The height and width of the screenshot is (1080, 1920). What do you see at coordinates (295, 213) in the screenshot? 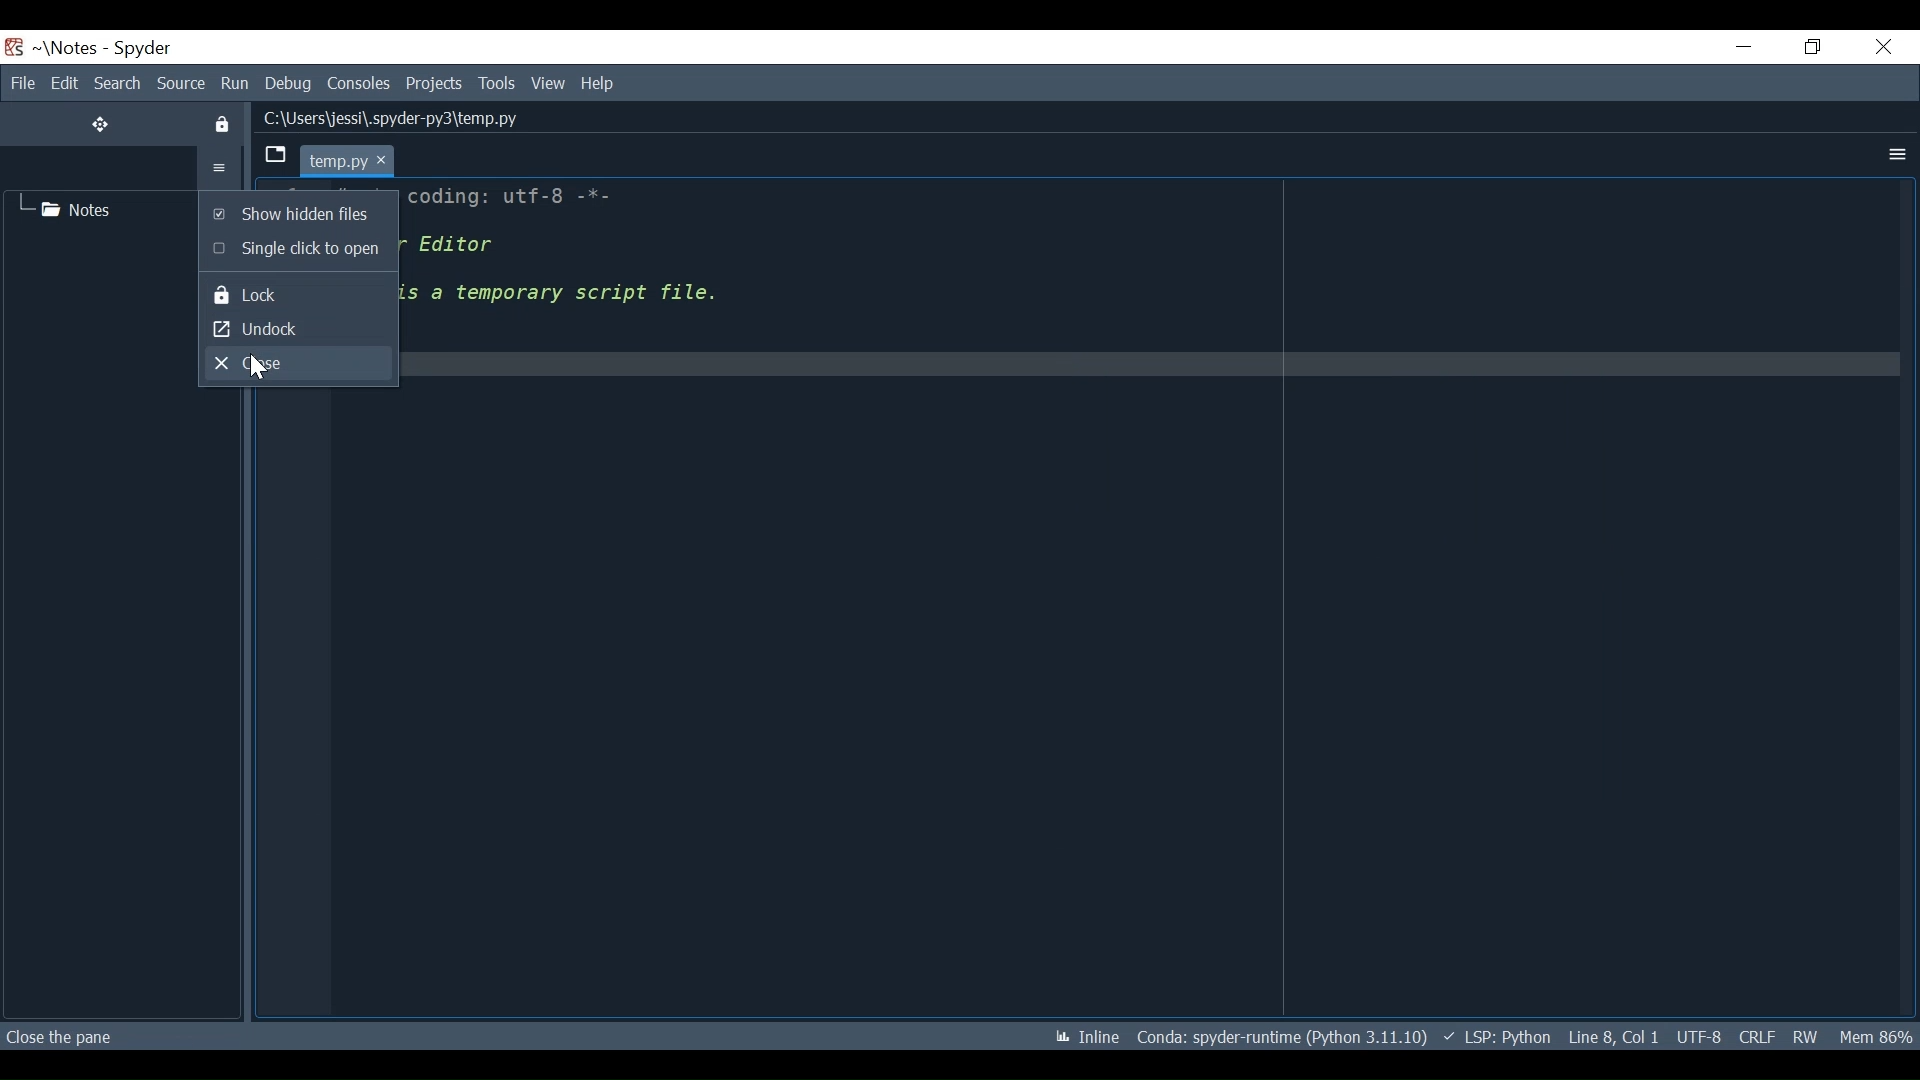
I see `Show hidden files` at bounding box center [295, 213].